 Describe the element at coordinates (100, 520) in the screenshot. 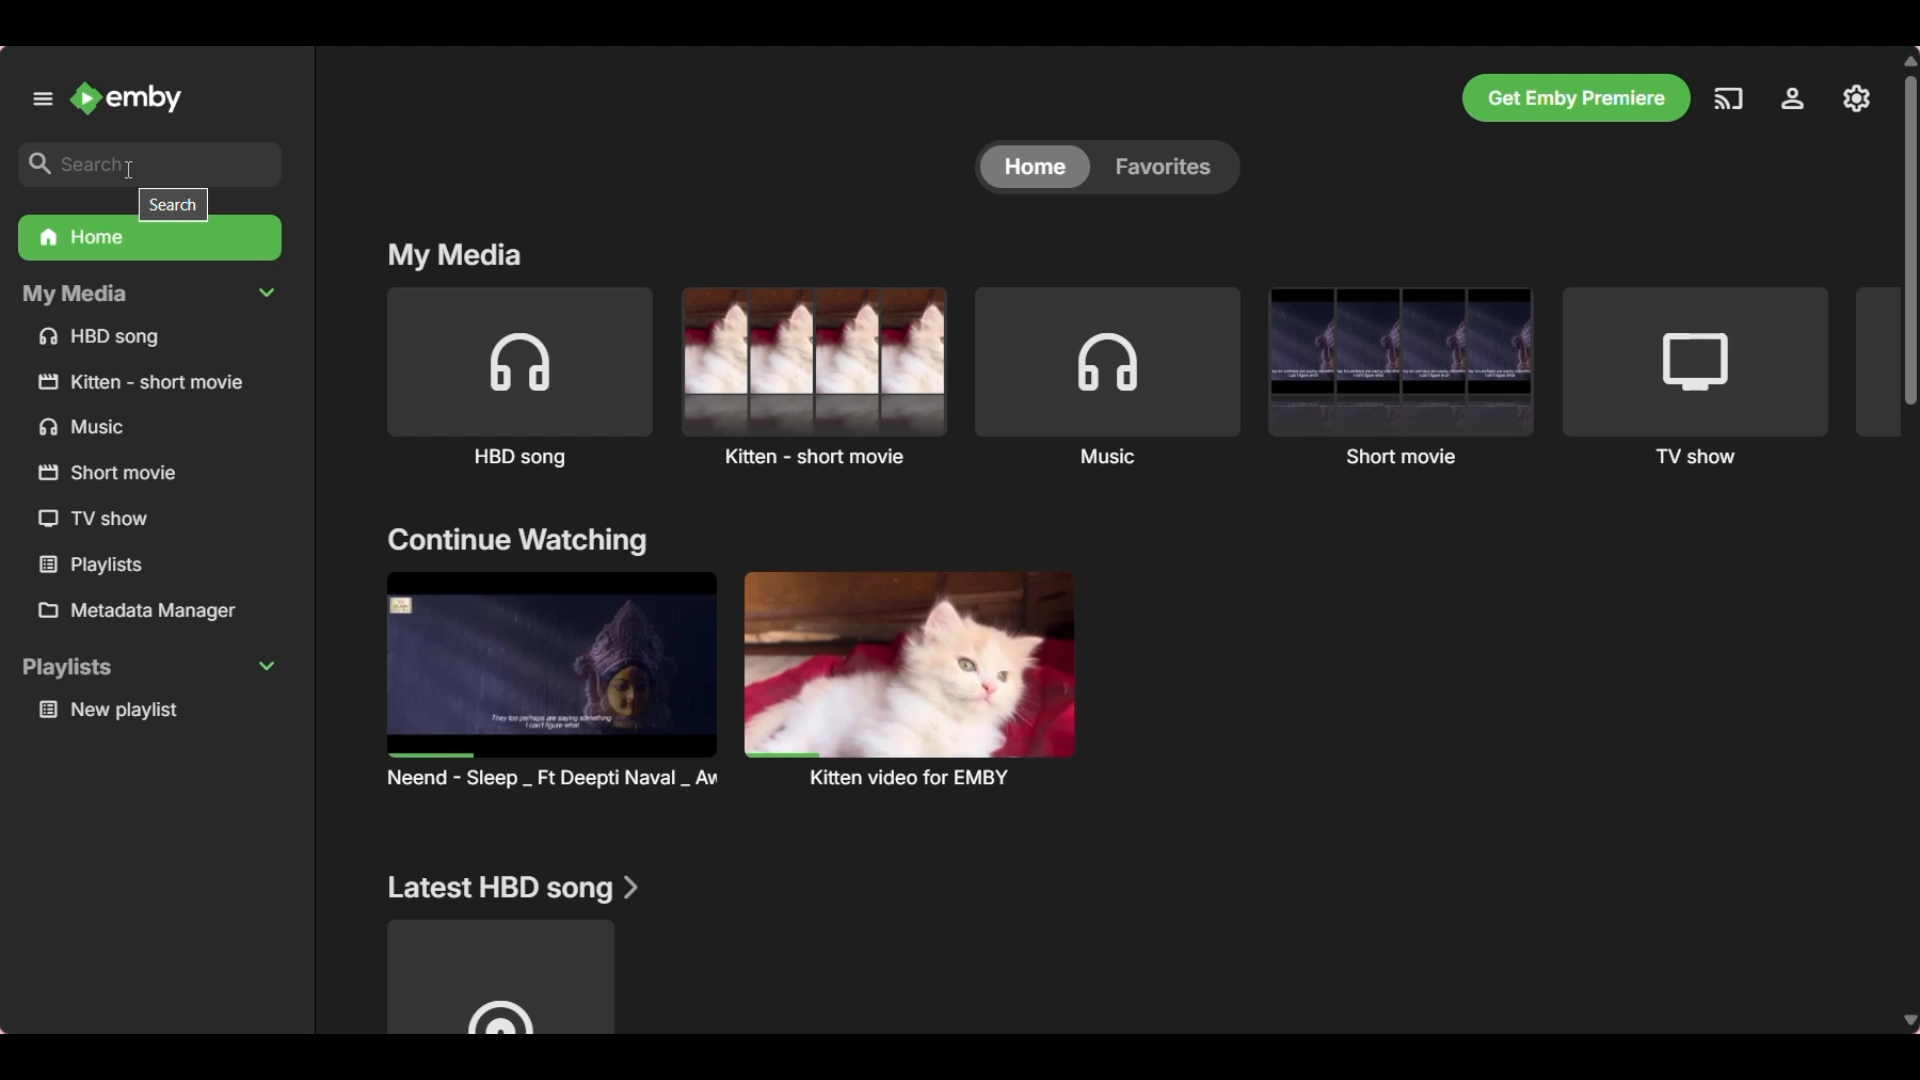

I see `` at that location.